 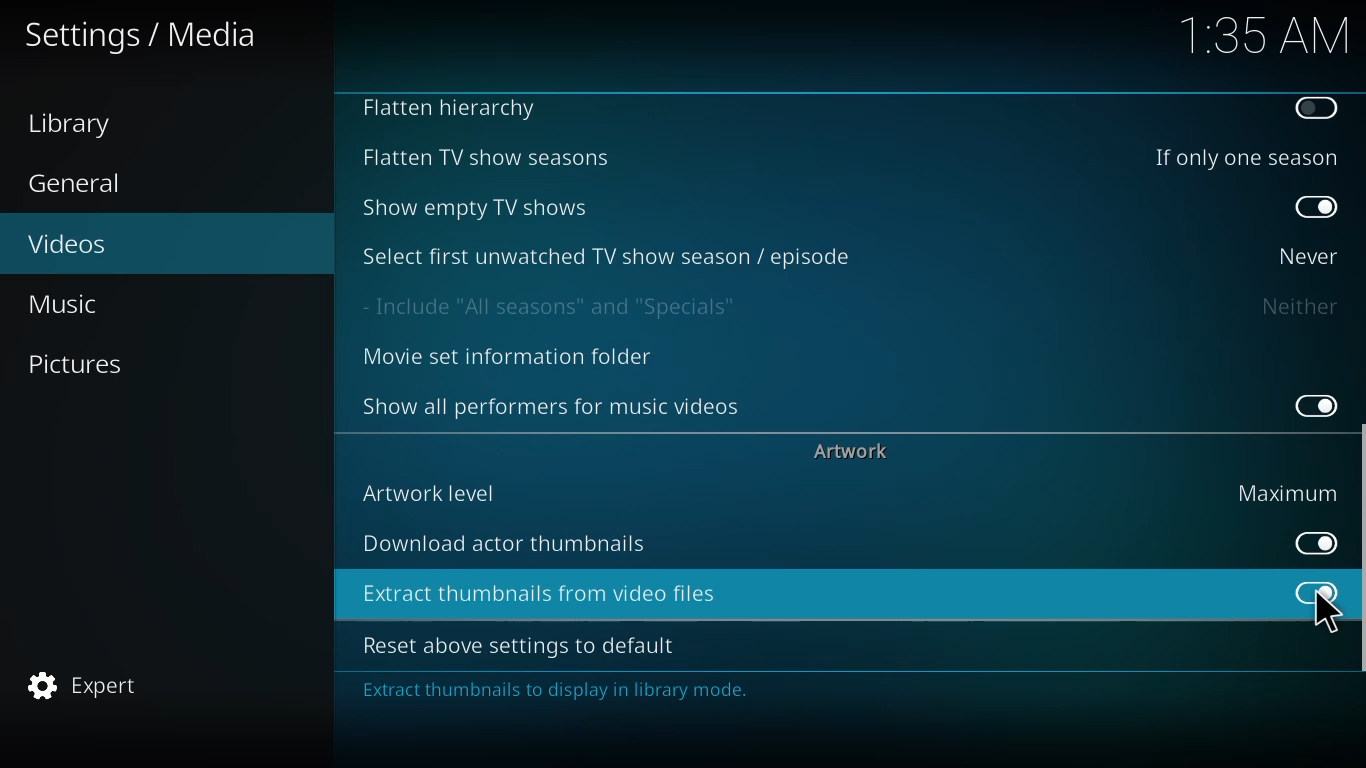 What do you see at coordinates (143, 37) in the screenshot?
I see `media` at bounding box center [143, 37].